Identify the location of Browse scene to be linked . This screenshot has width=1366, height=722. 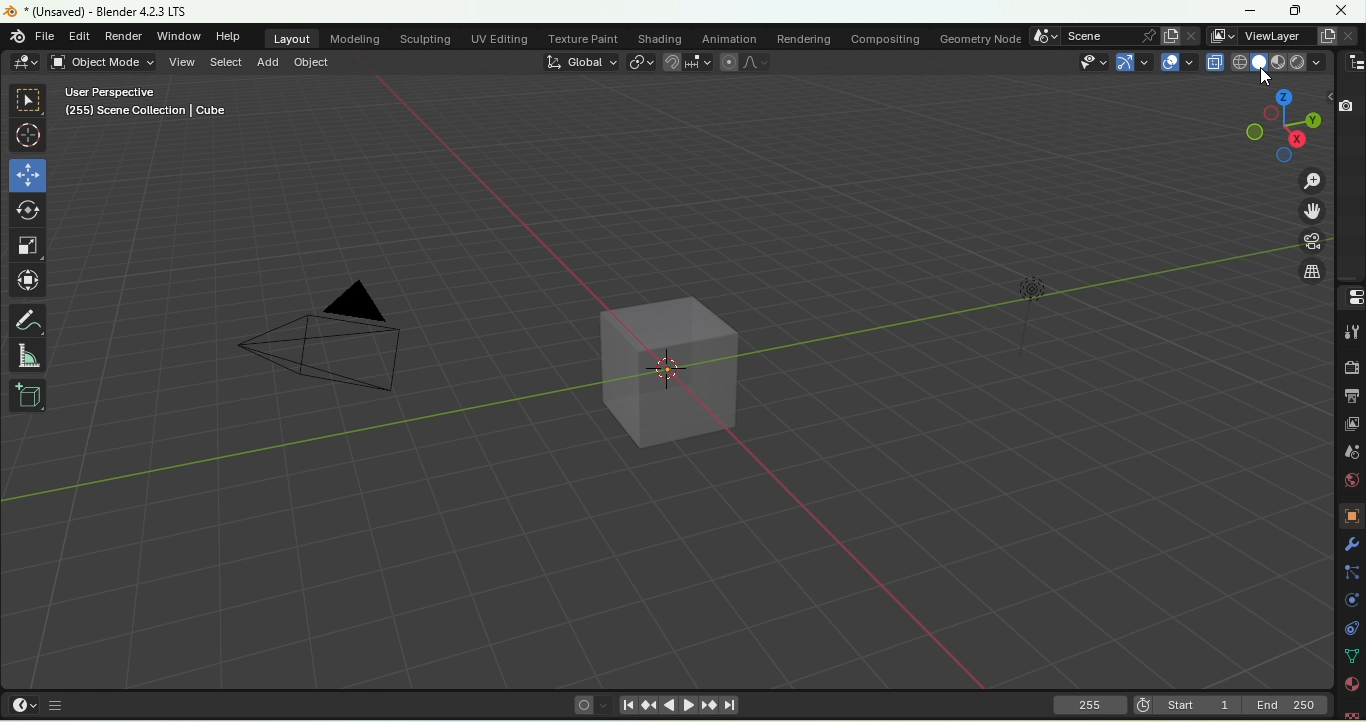
(1046, 36).